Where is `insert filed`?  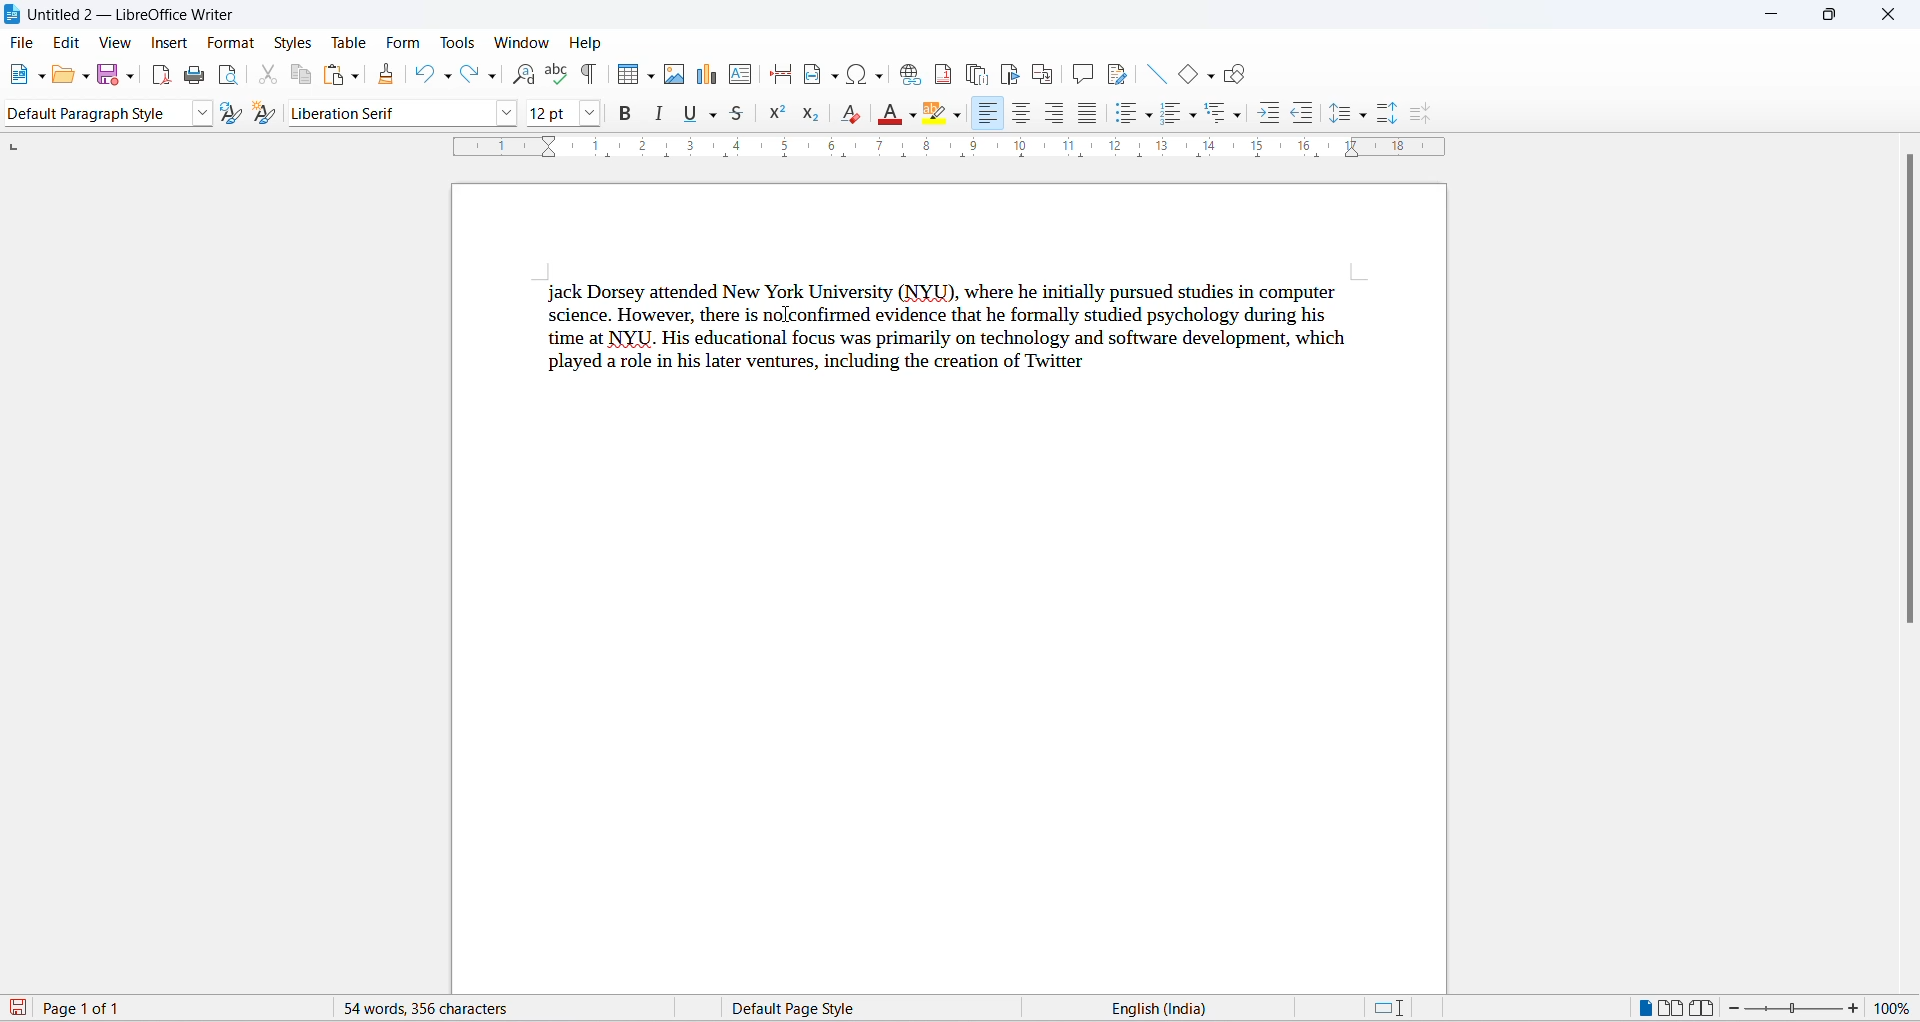
insert filed is located at coordinates (820, 74).